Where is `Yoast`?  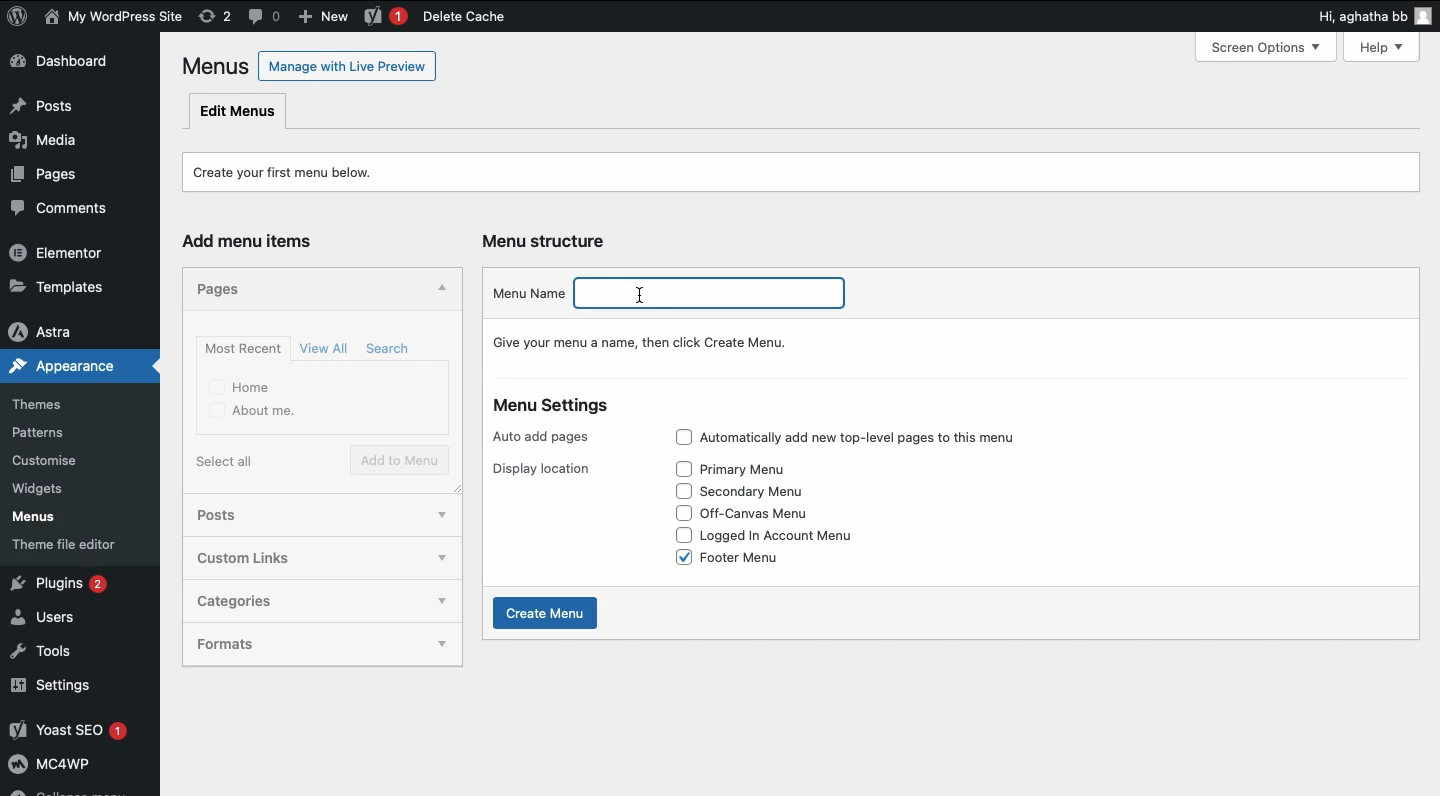
Yoast is located at coordinates (384, 17).